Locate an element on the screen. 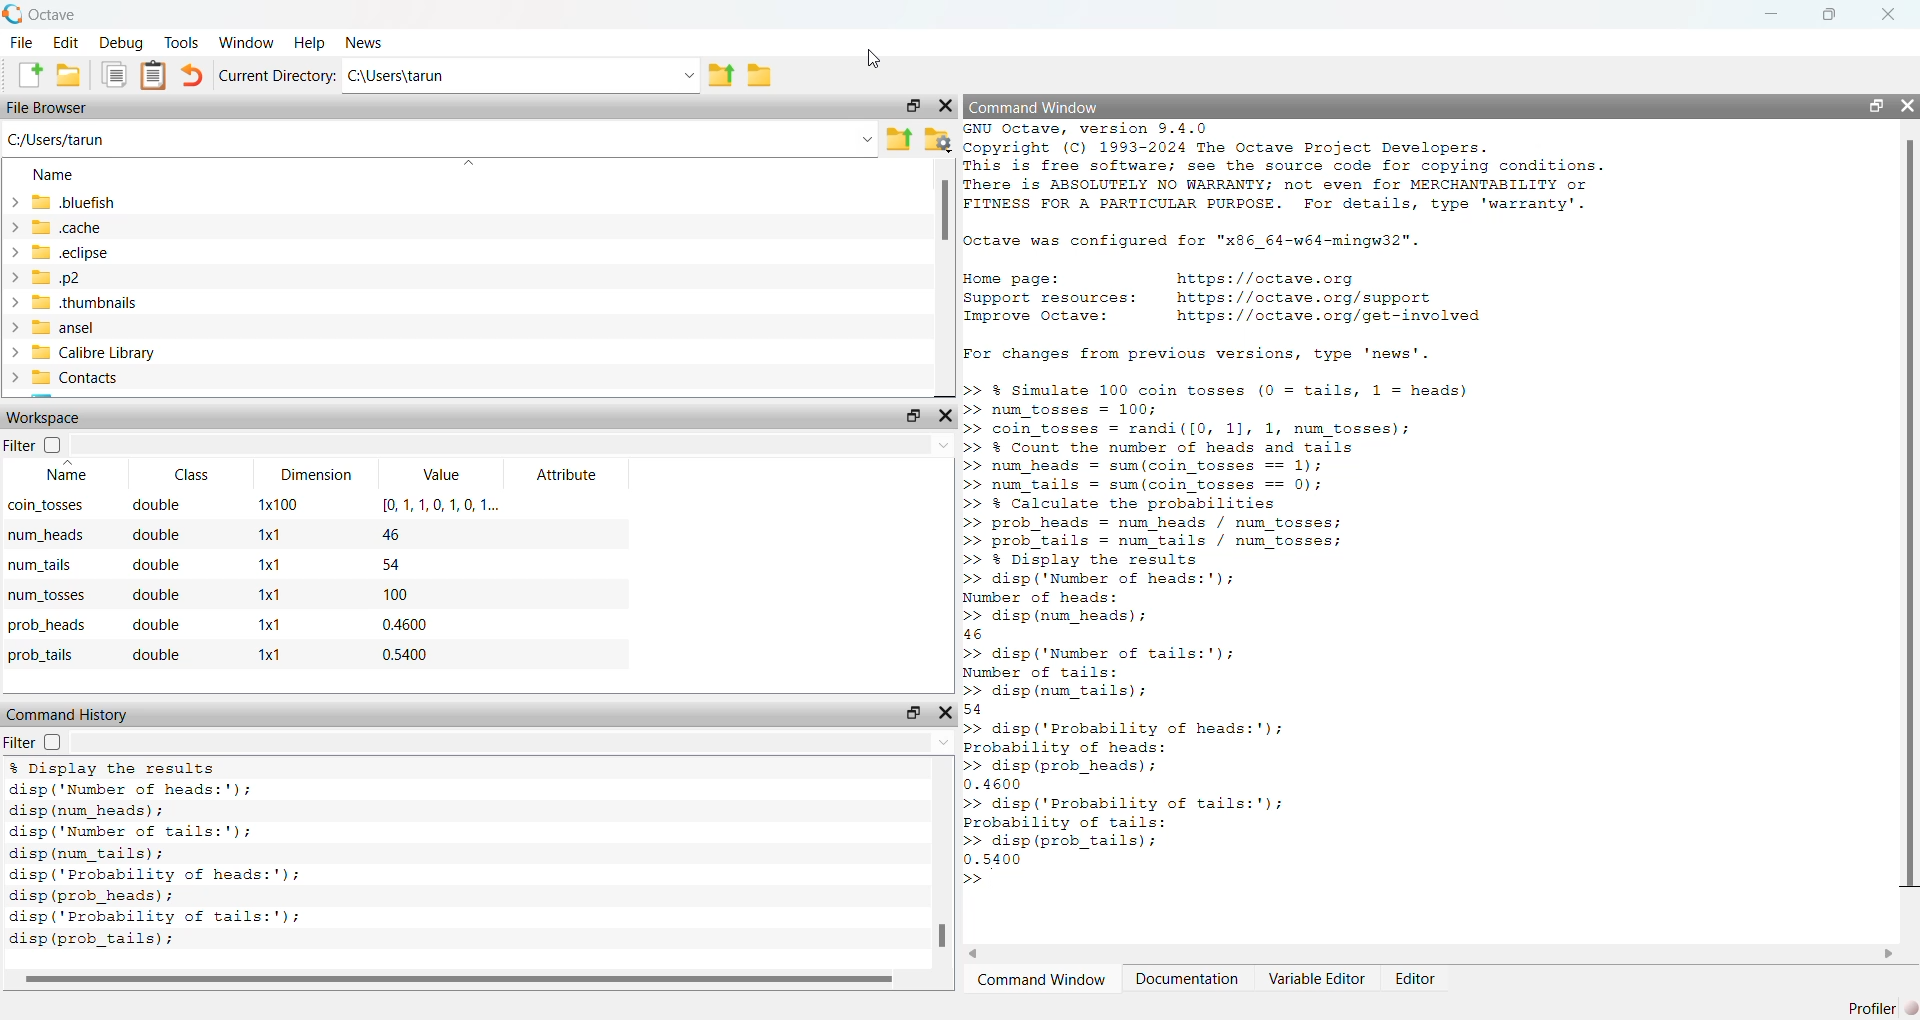  .p2 is located at coordinates (46, 278).